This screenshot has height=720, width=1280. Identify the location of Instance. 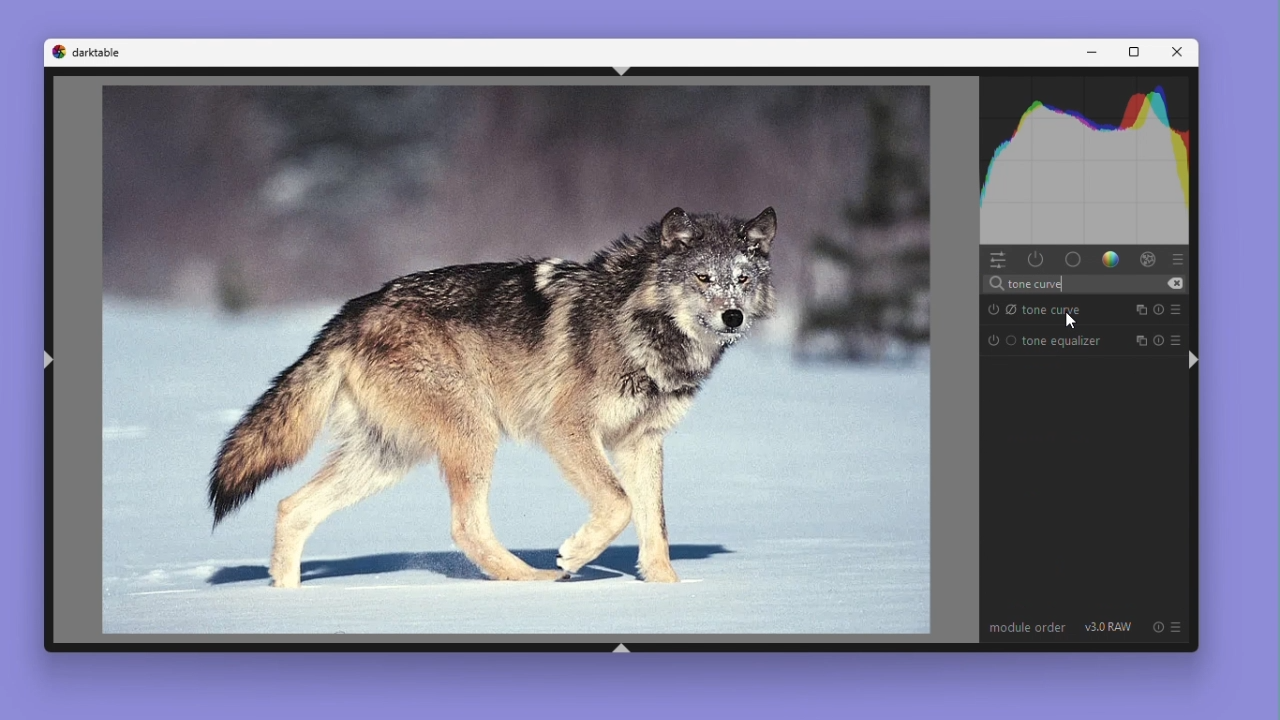
(1139, 337).